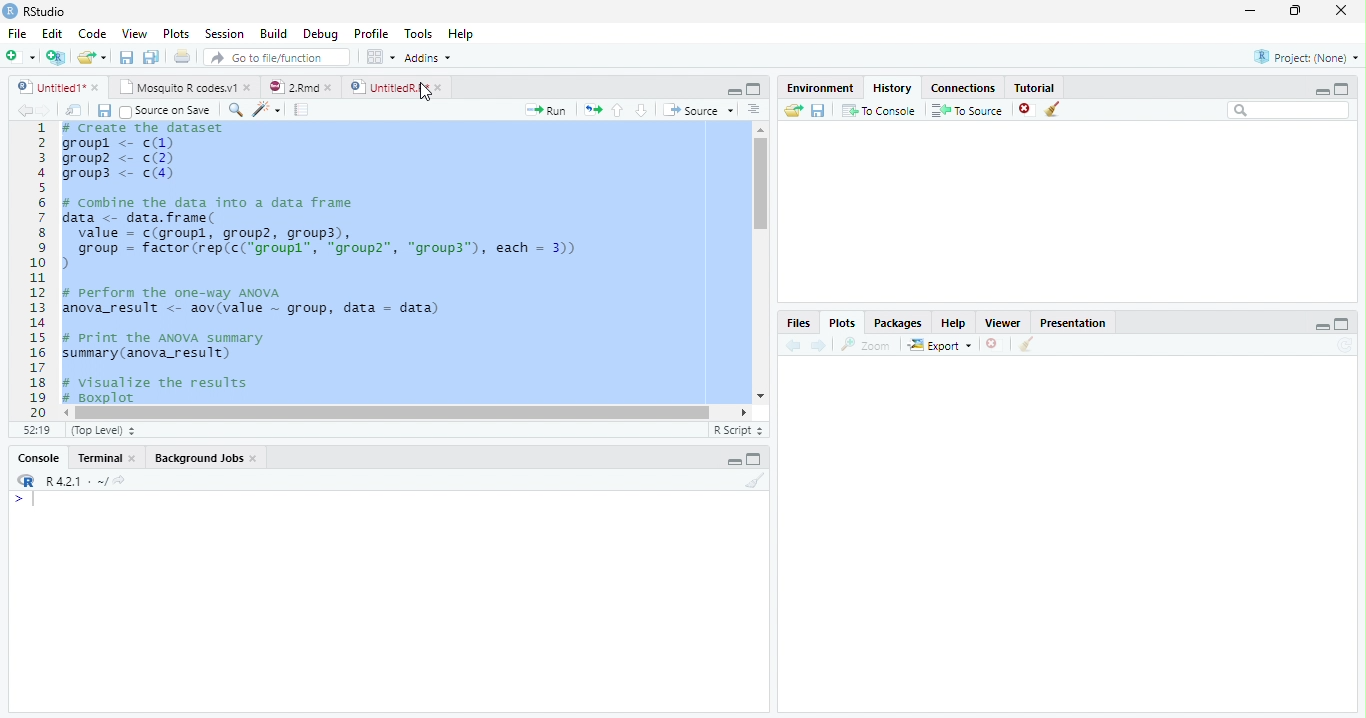 The image size is (1366, 718). What do you see at coordinates (759, 483) in the screenshot?
I see `Clear console` at bounding box center [759, 483].